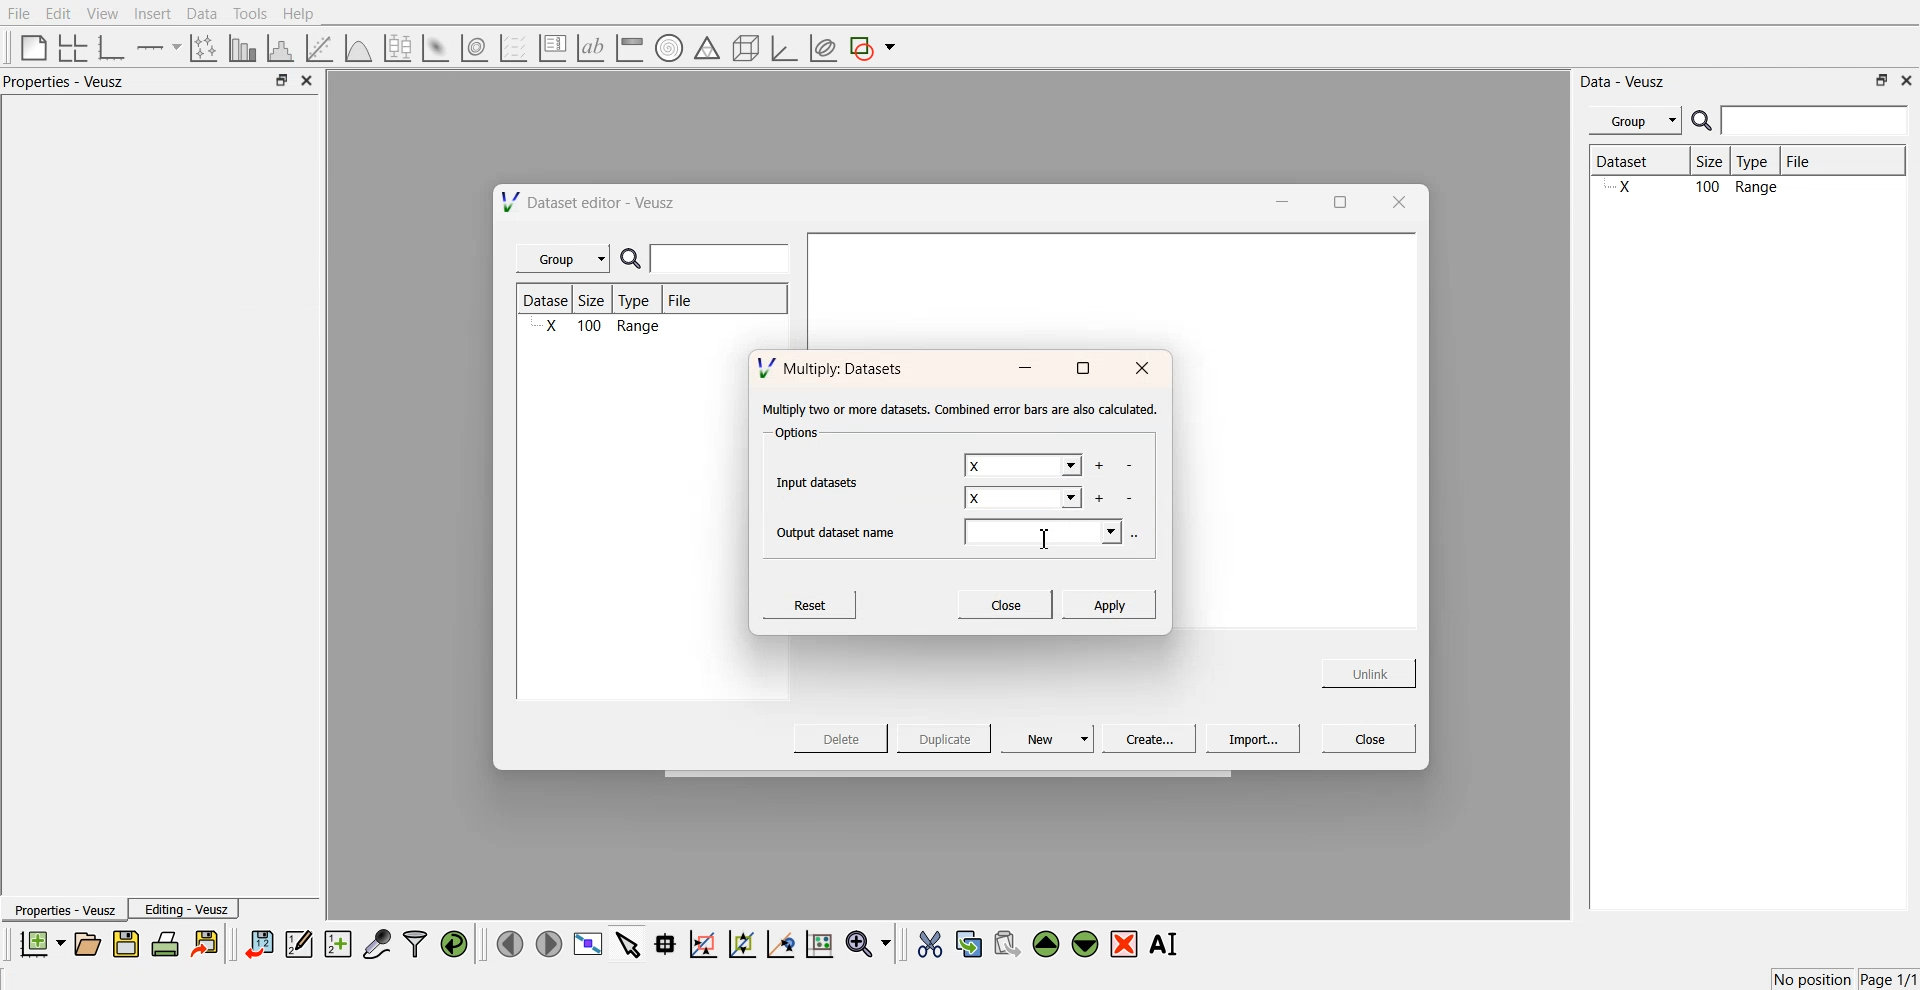 The height and width of the screenshot is (990, 1920). I want to click on base graphs, so click(113, 47).